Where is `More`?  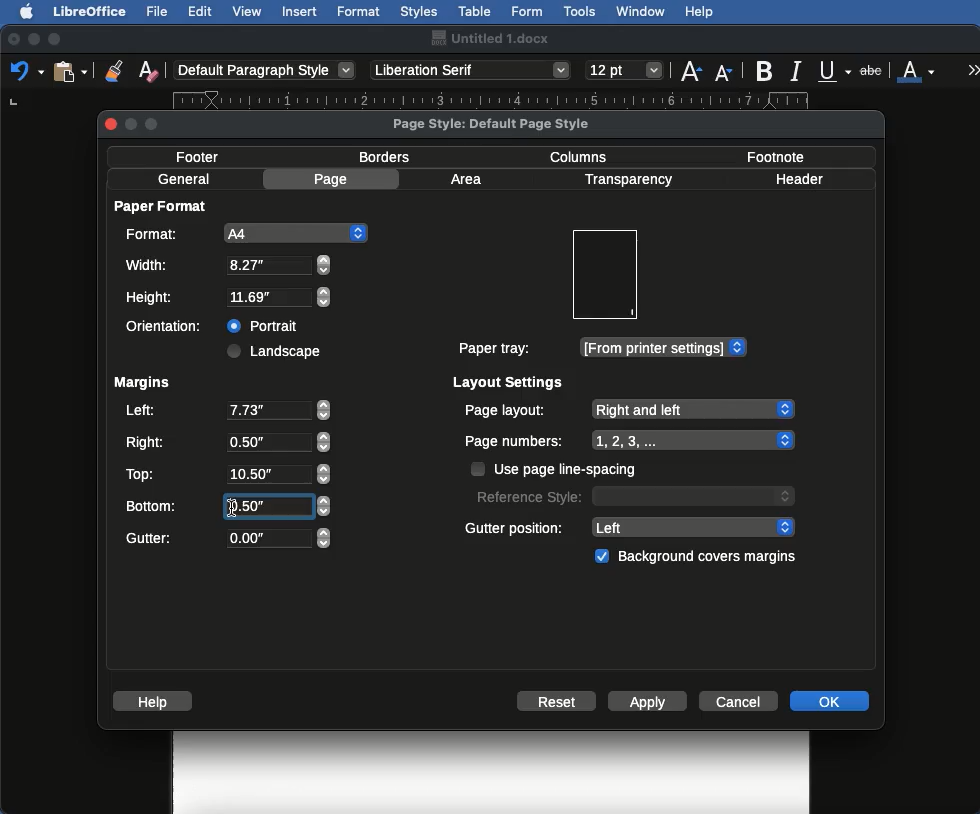
More is located at coordinates (974, 69).